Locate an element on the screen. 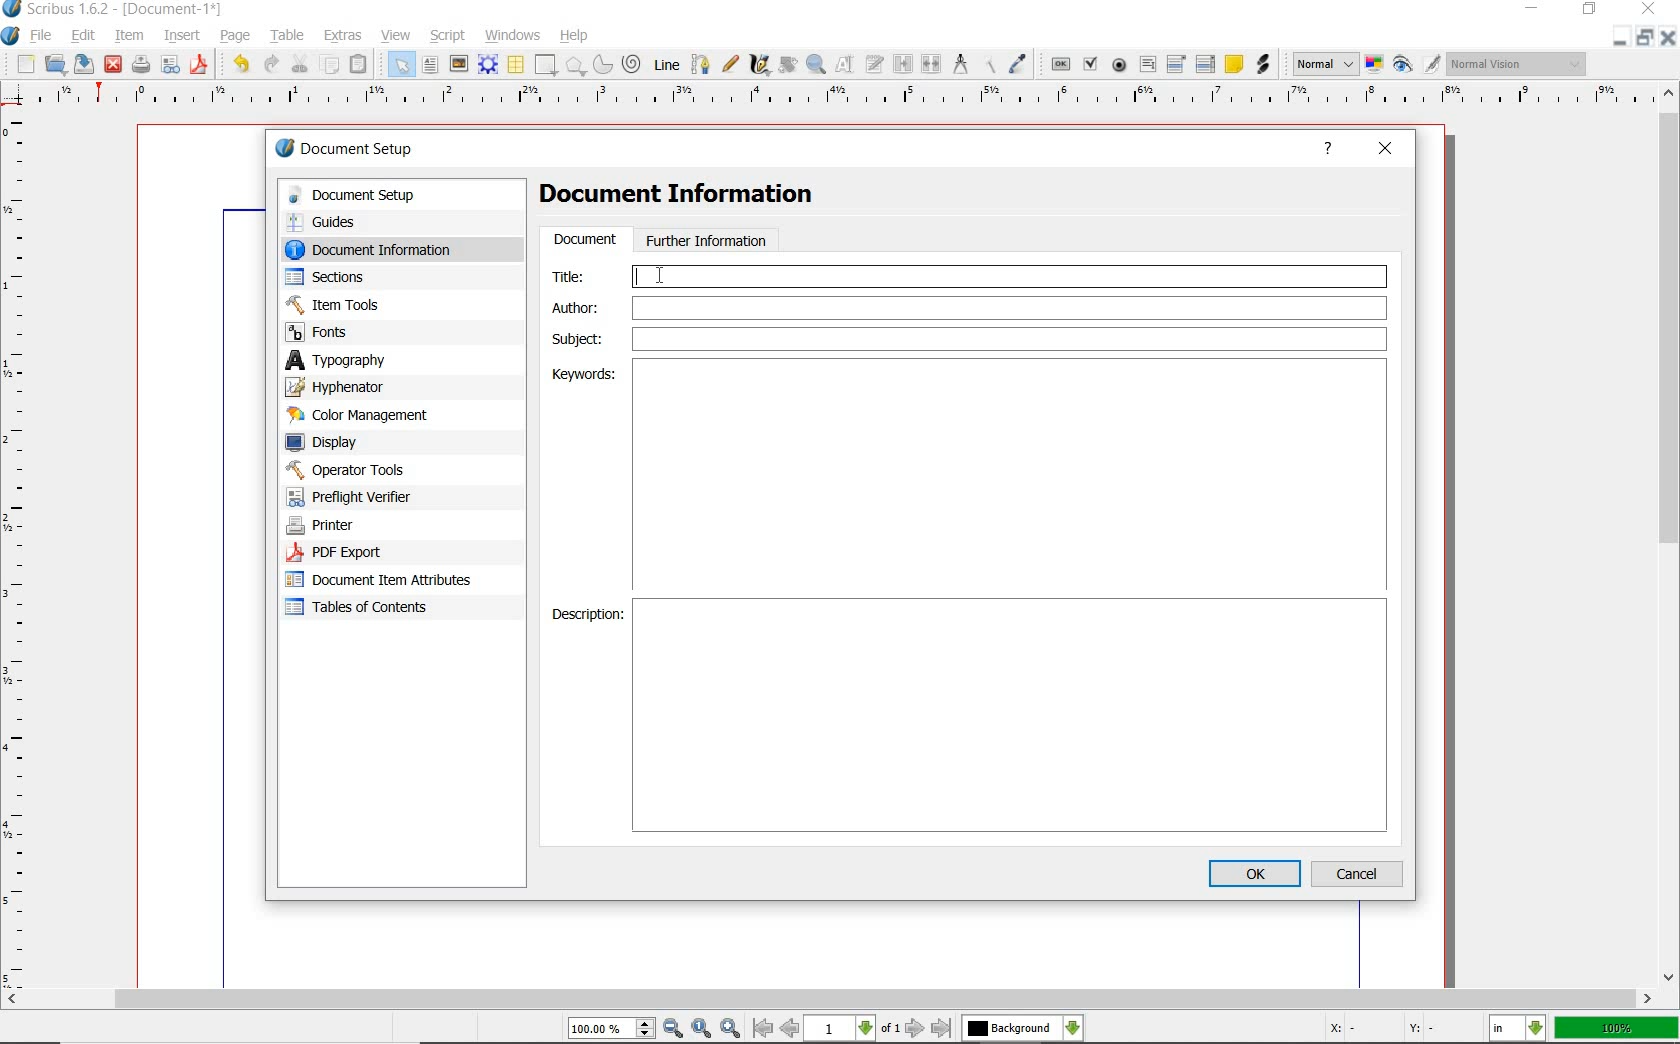 Image resolution: width=1680 pixels, height=1044 pixels. tables of contents is located at coordinates (370, 609).